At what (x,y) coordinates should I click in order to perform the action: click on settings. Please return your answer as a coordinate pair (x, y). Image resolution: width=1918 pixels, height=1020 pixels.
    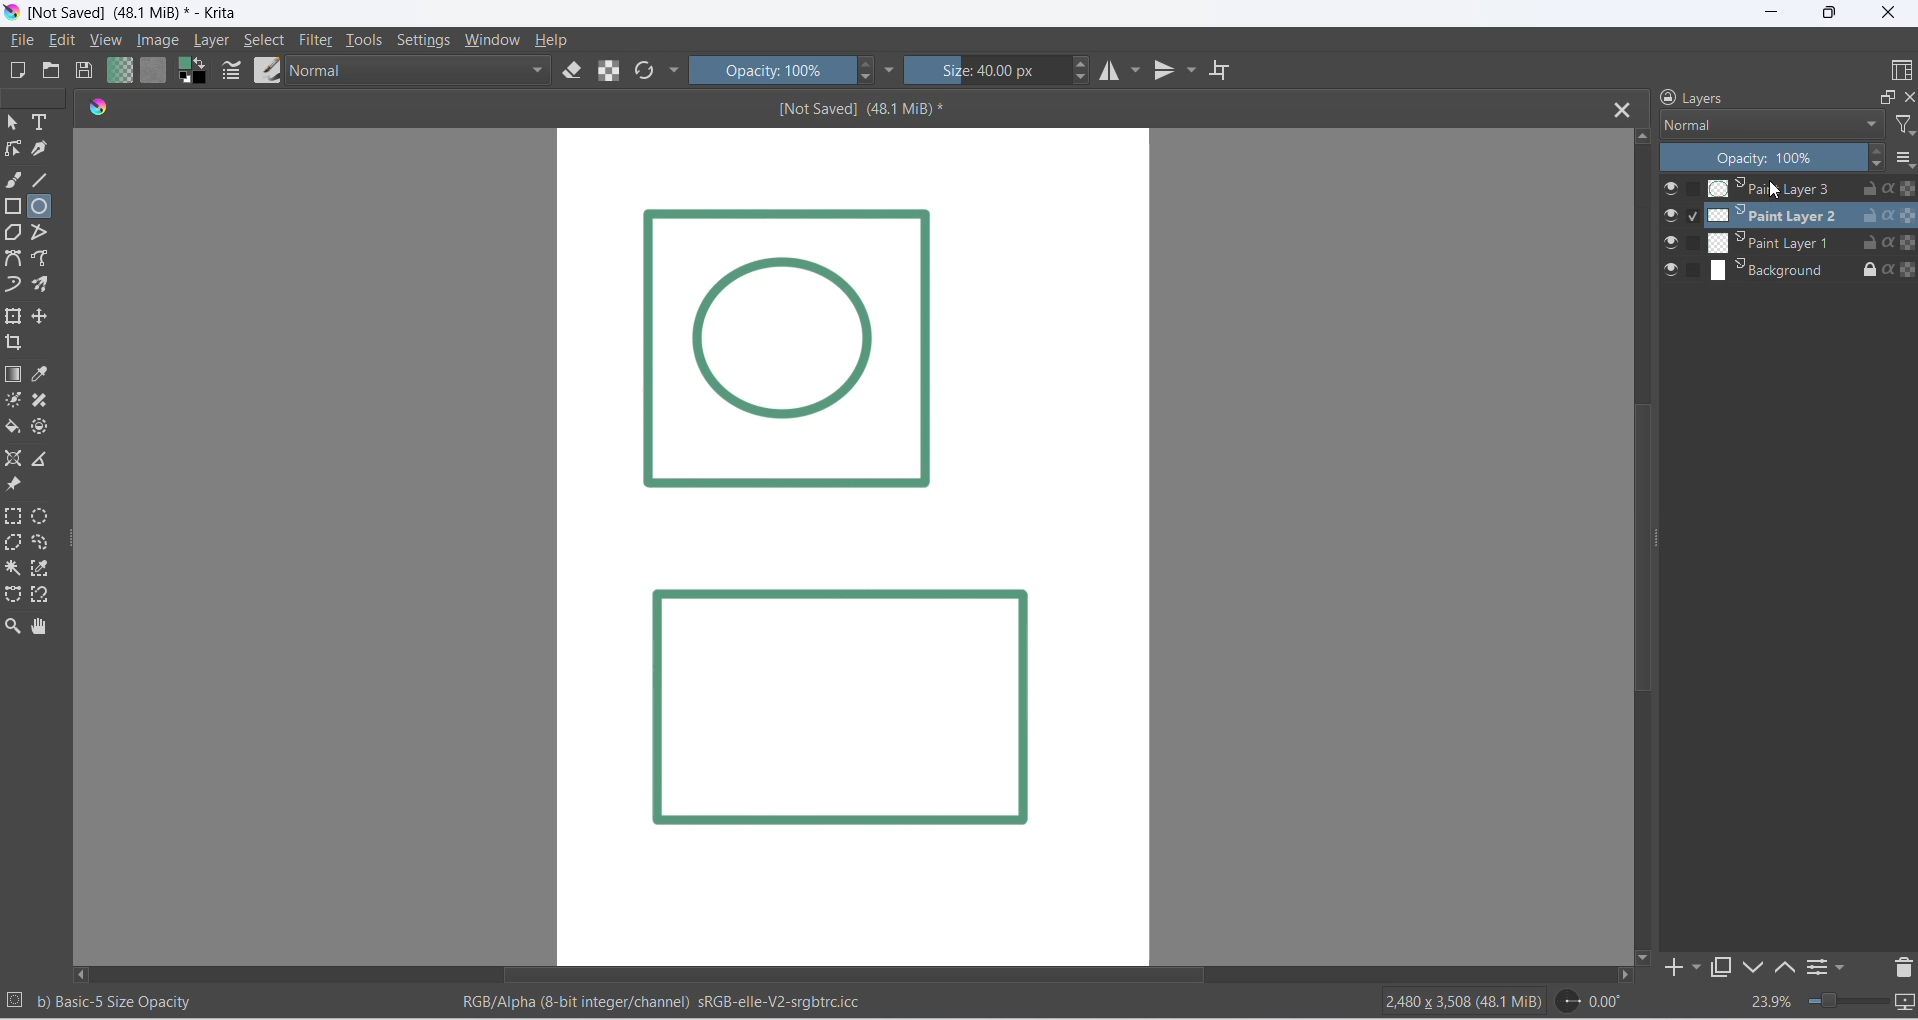
    Looking at the image, I should click on (426, 42).